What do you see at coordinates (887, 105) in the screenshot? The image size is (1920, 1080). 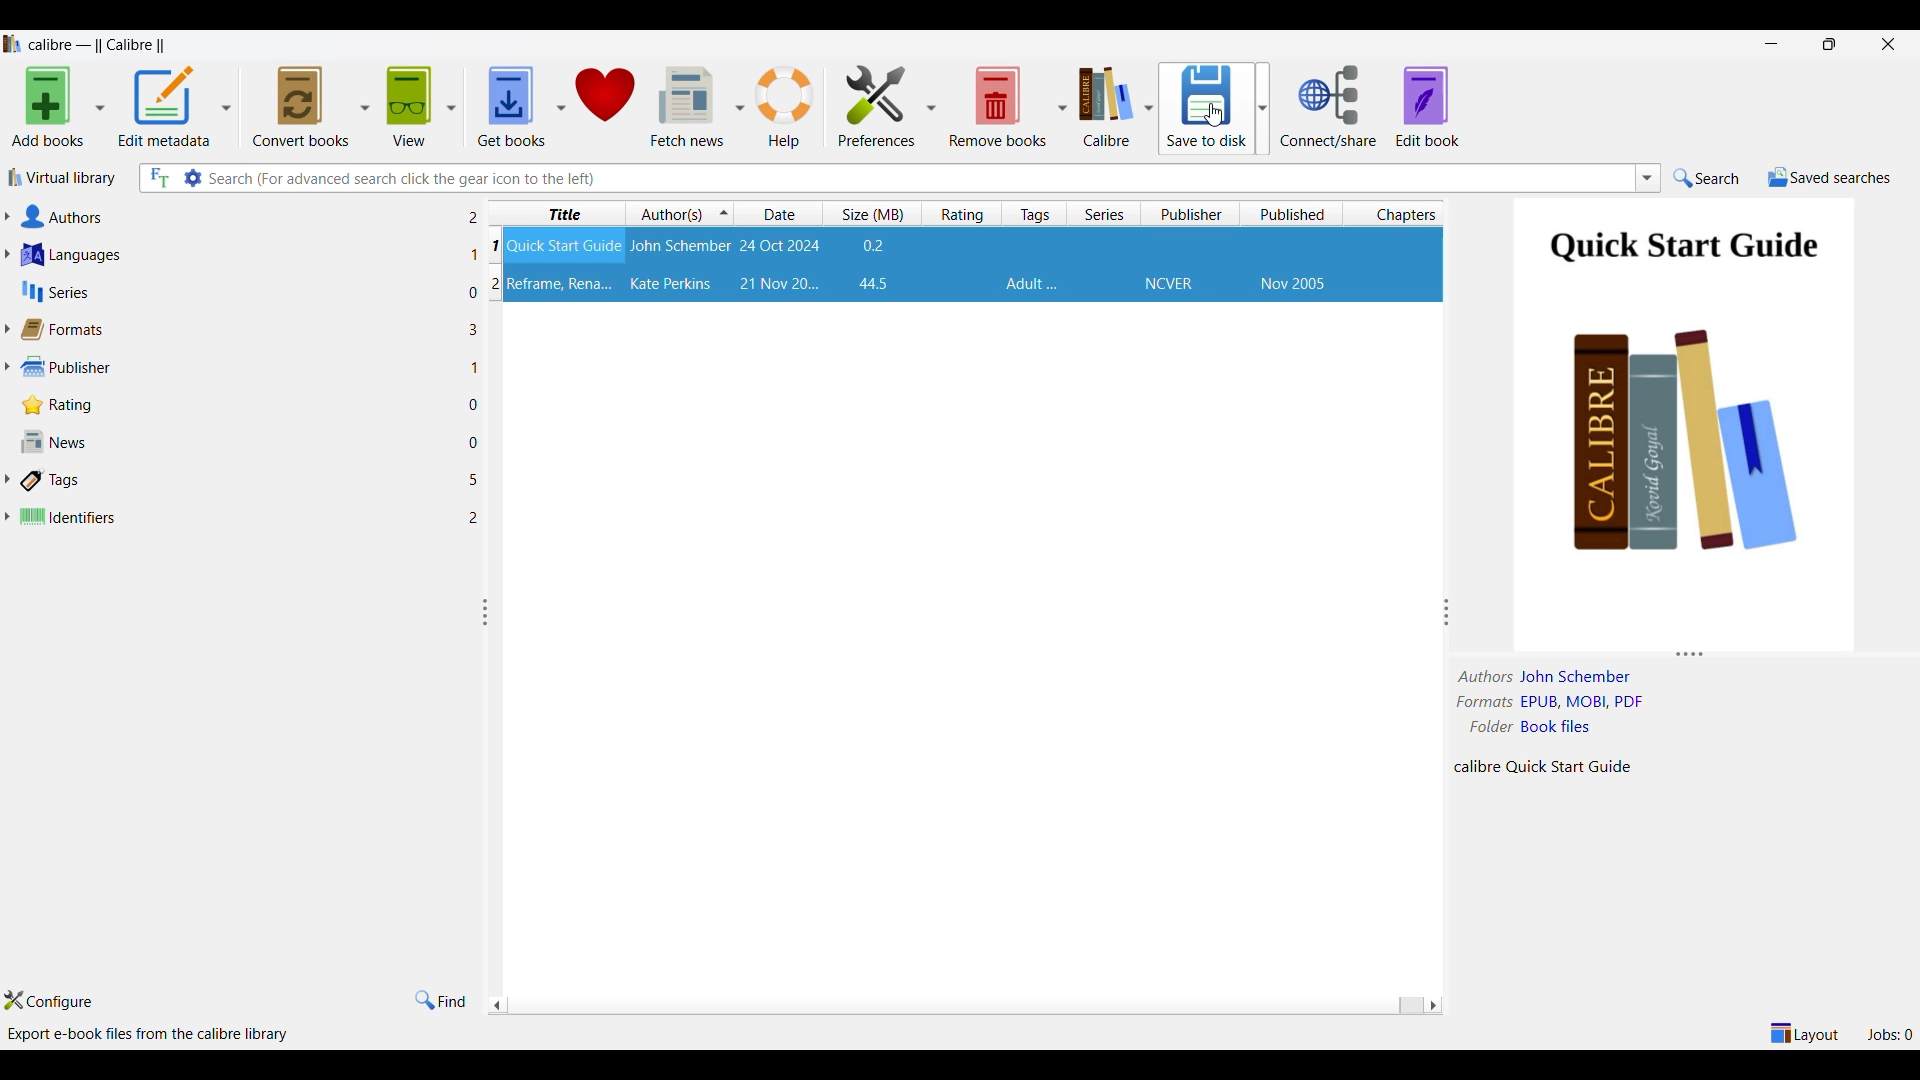 I see `Preference options` at bounding box center [887, 105].